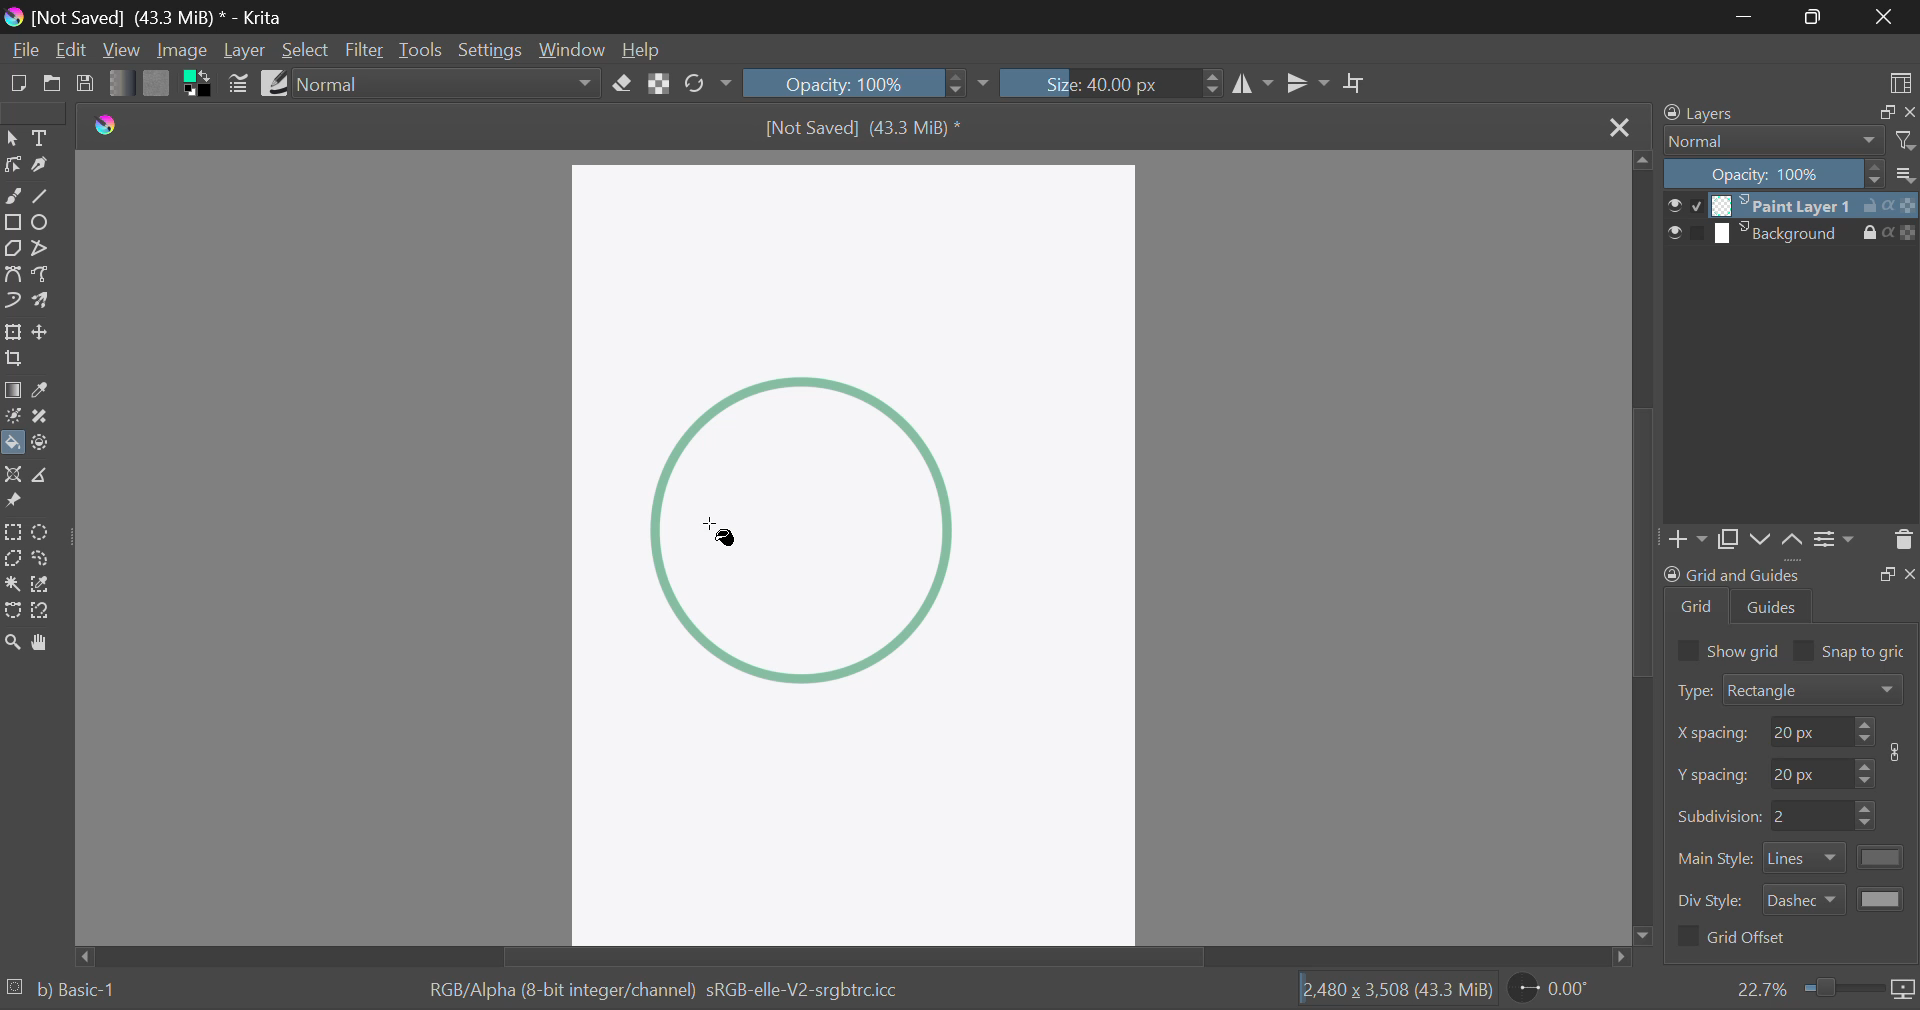 The image size is (1920, 1010). I want to click on Colors in Use, so click(200, 87).